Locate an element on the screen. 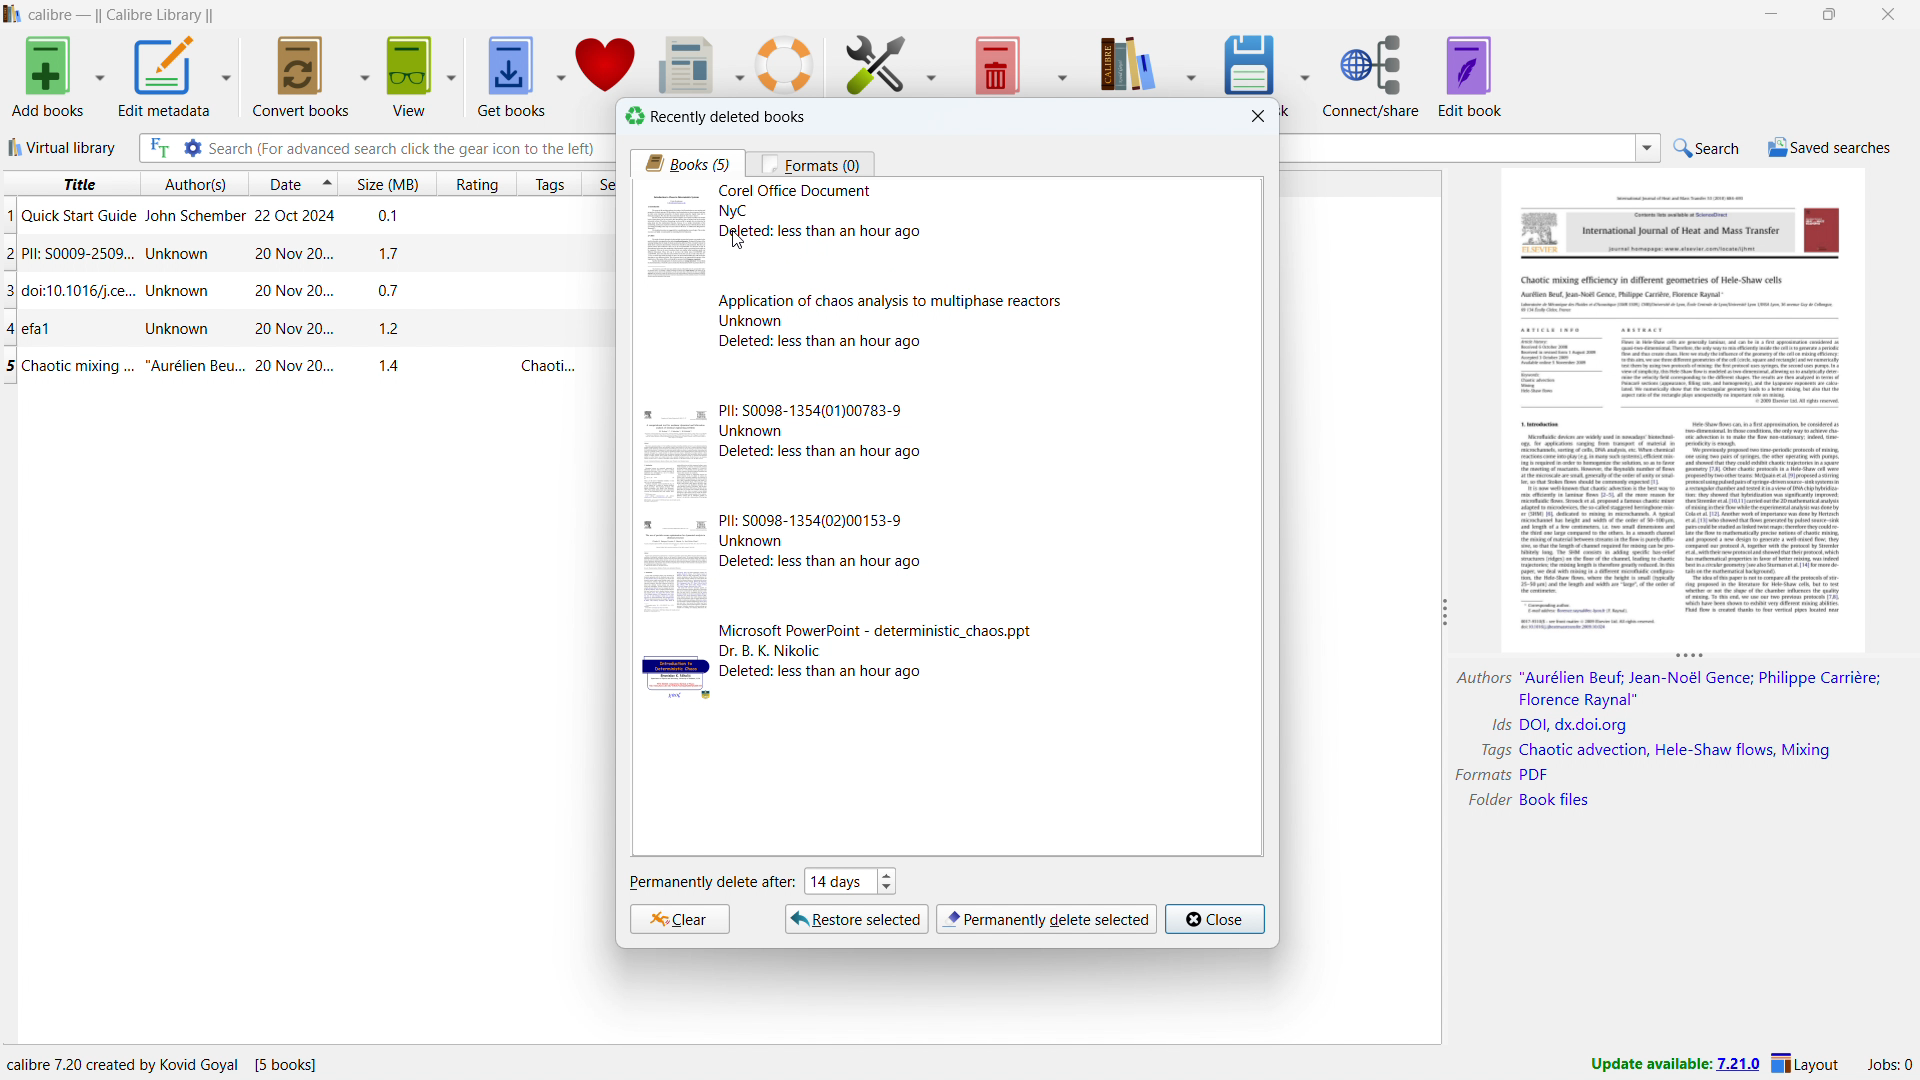 Image resolution: width=1920 pixels, height=1080 pixels. maximize  is located at coordinates (1829, 14).